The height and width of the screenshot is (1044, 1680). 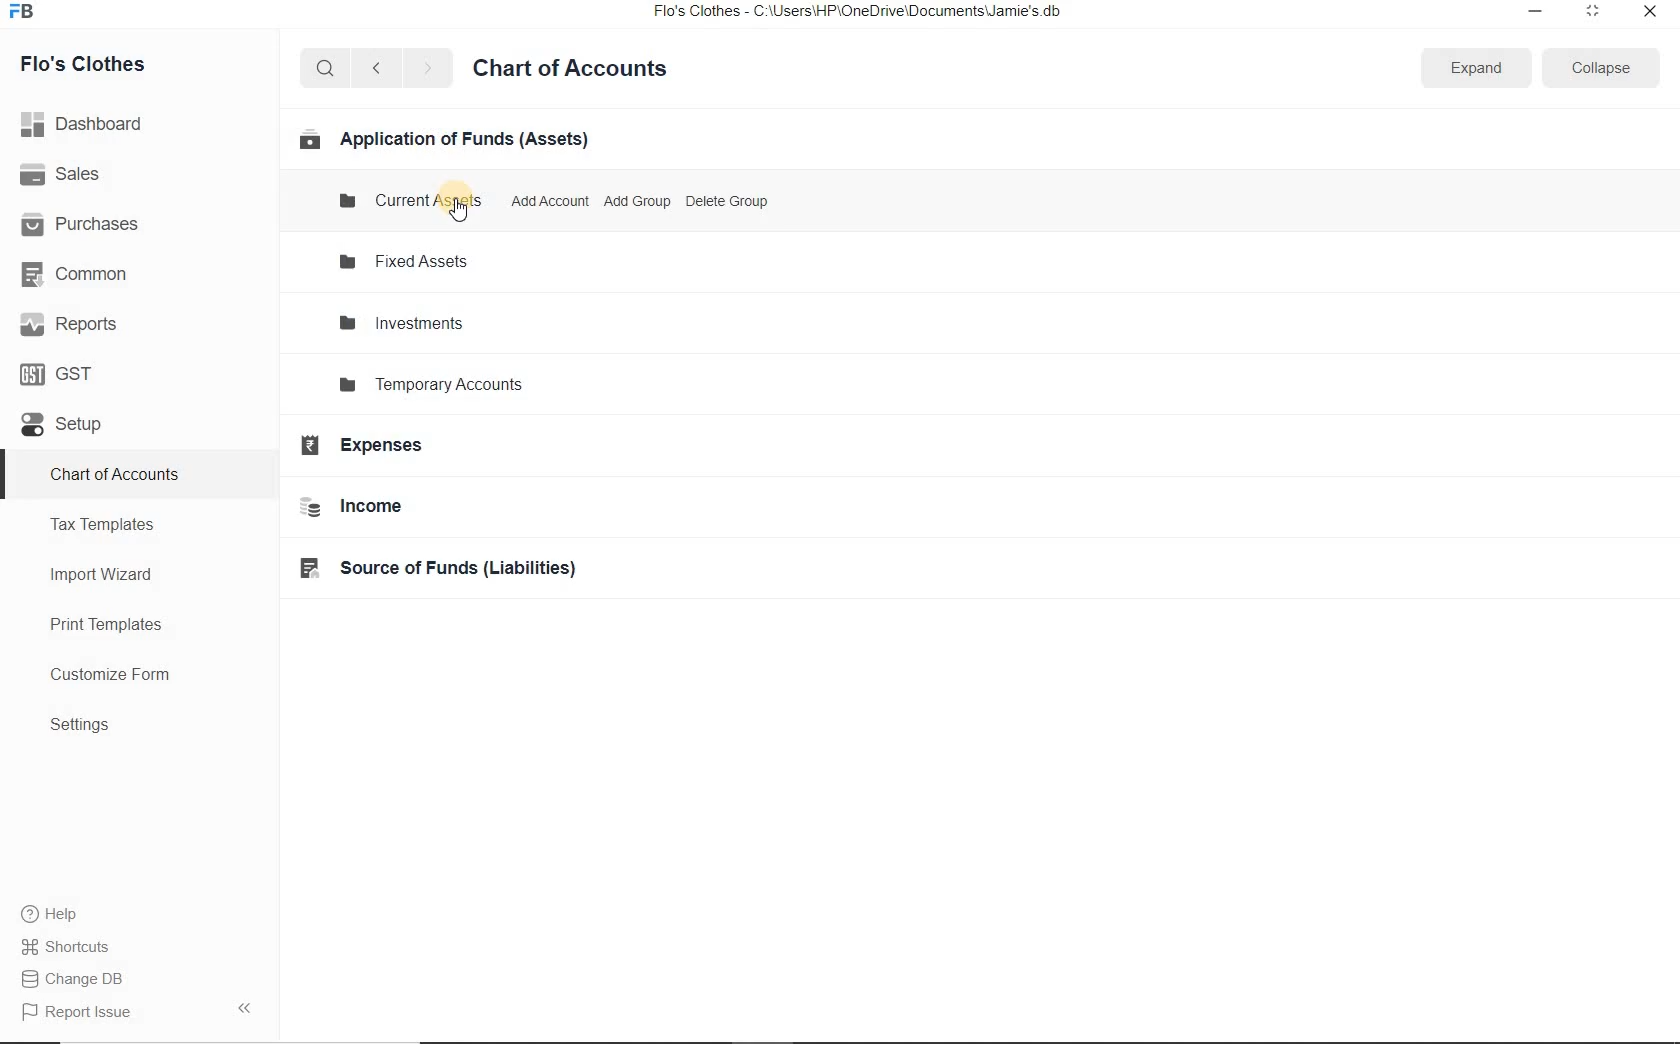 What do you see at coordinates (133, 476) in the screenshot?
I see `chart of Accounts` at bounding box center [133, 476].